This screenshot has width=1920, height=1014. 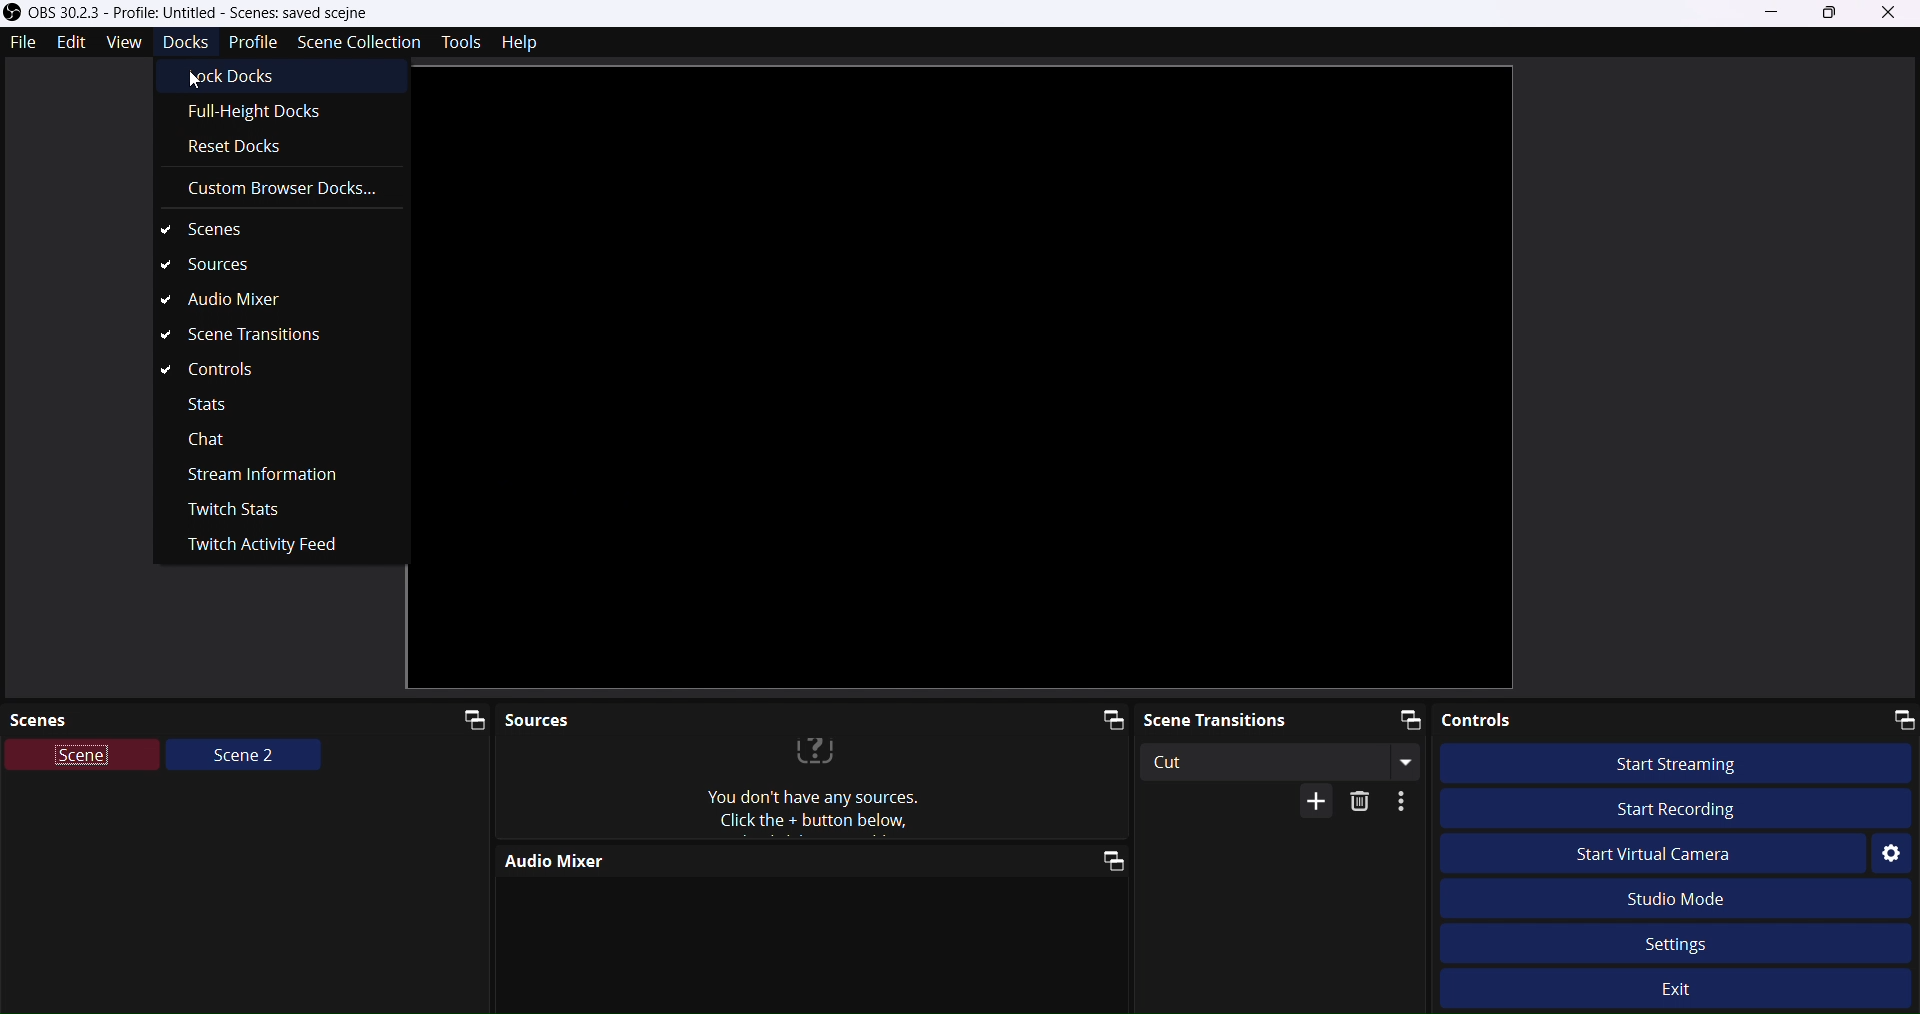 What do you see at coordinates (279, 477) in the screenshot?
I see `Stream Information` at bounding box center [279, 477].